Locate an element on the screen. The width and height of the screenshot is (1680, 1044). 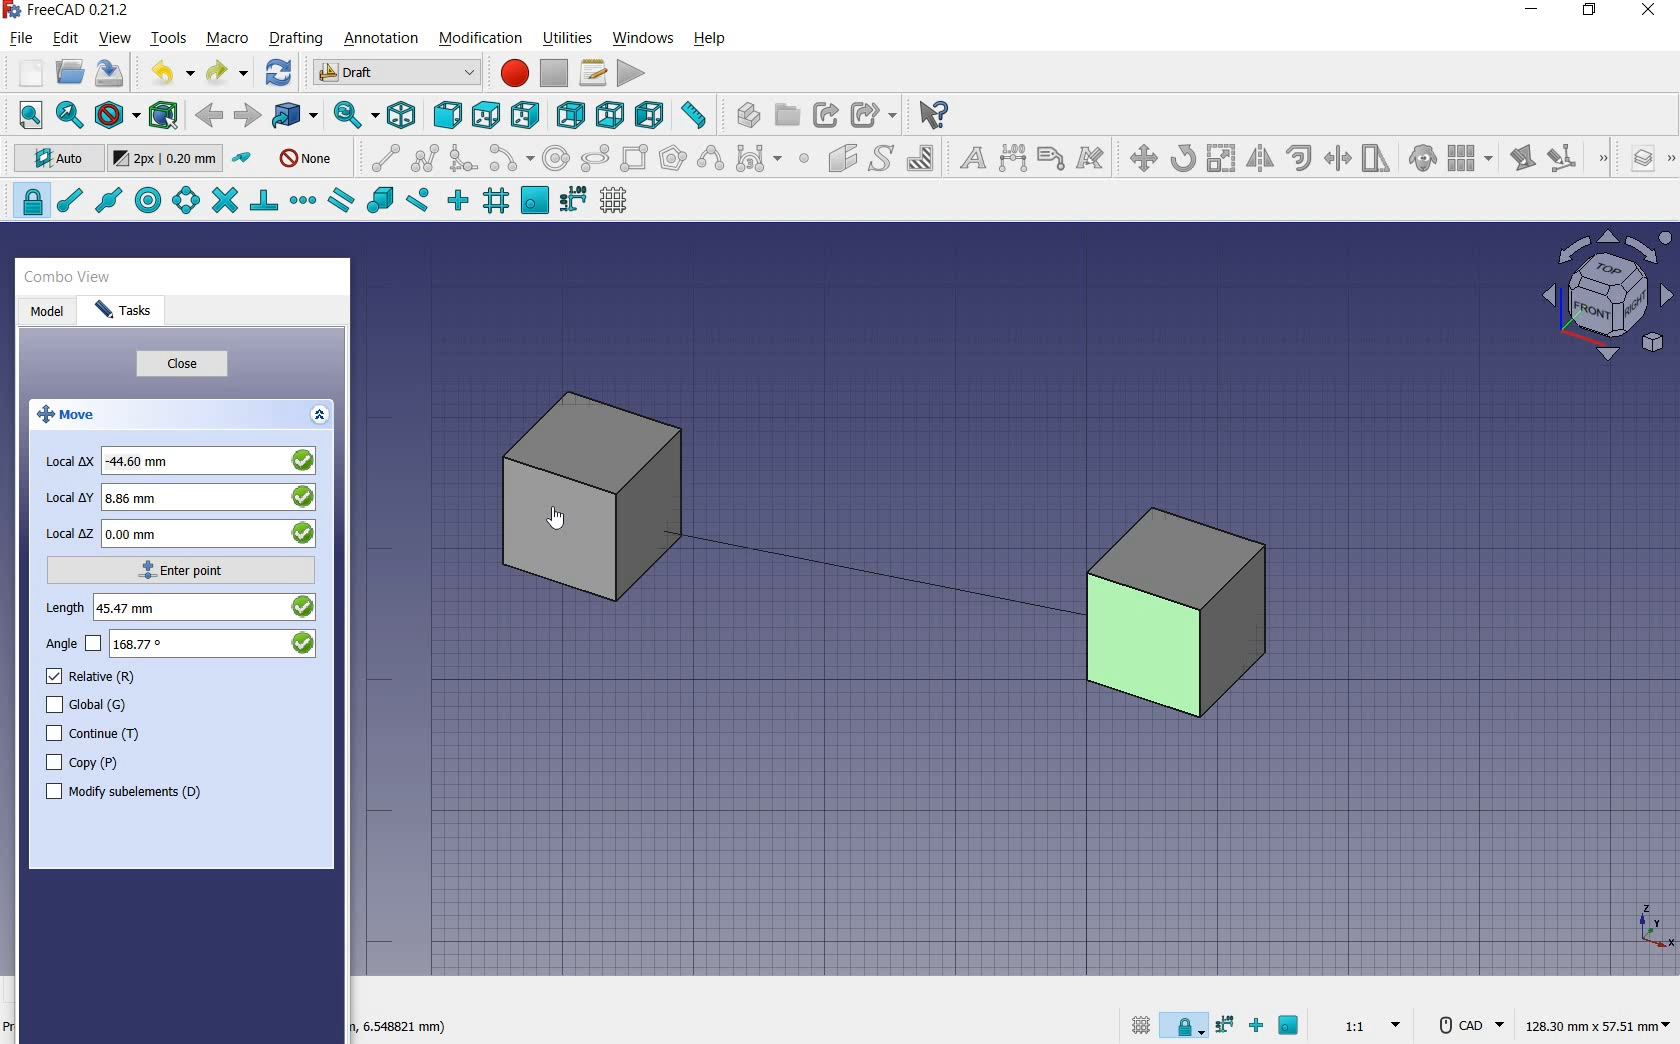
Bezier tools is located at coordinates (758, 160).